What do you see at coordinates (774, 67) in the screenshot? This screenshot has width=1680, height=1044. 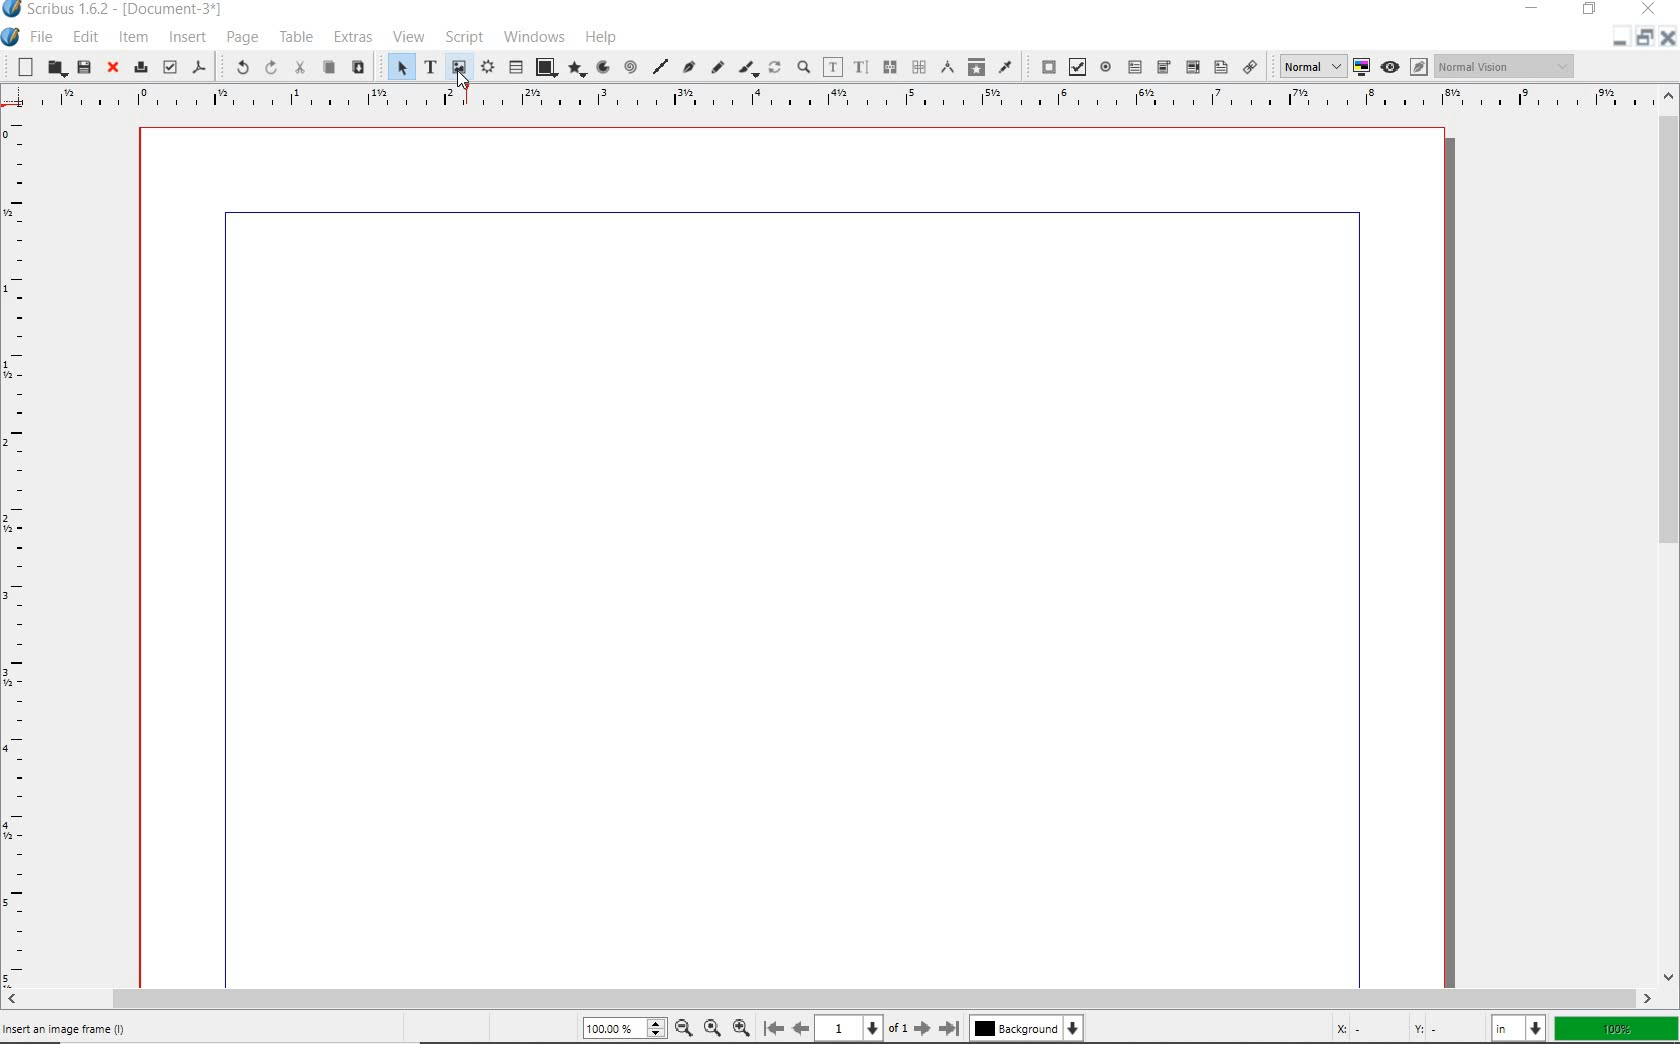 I see `rotate item` at bounding box center [774, 67].